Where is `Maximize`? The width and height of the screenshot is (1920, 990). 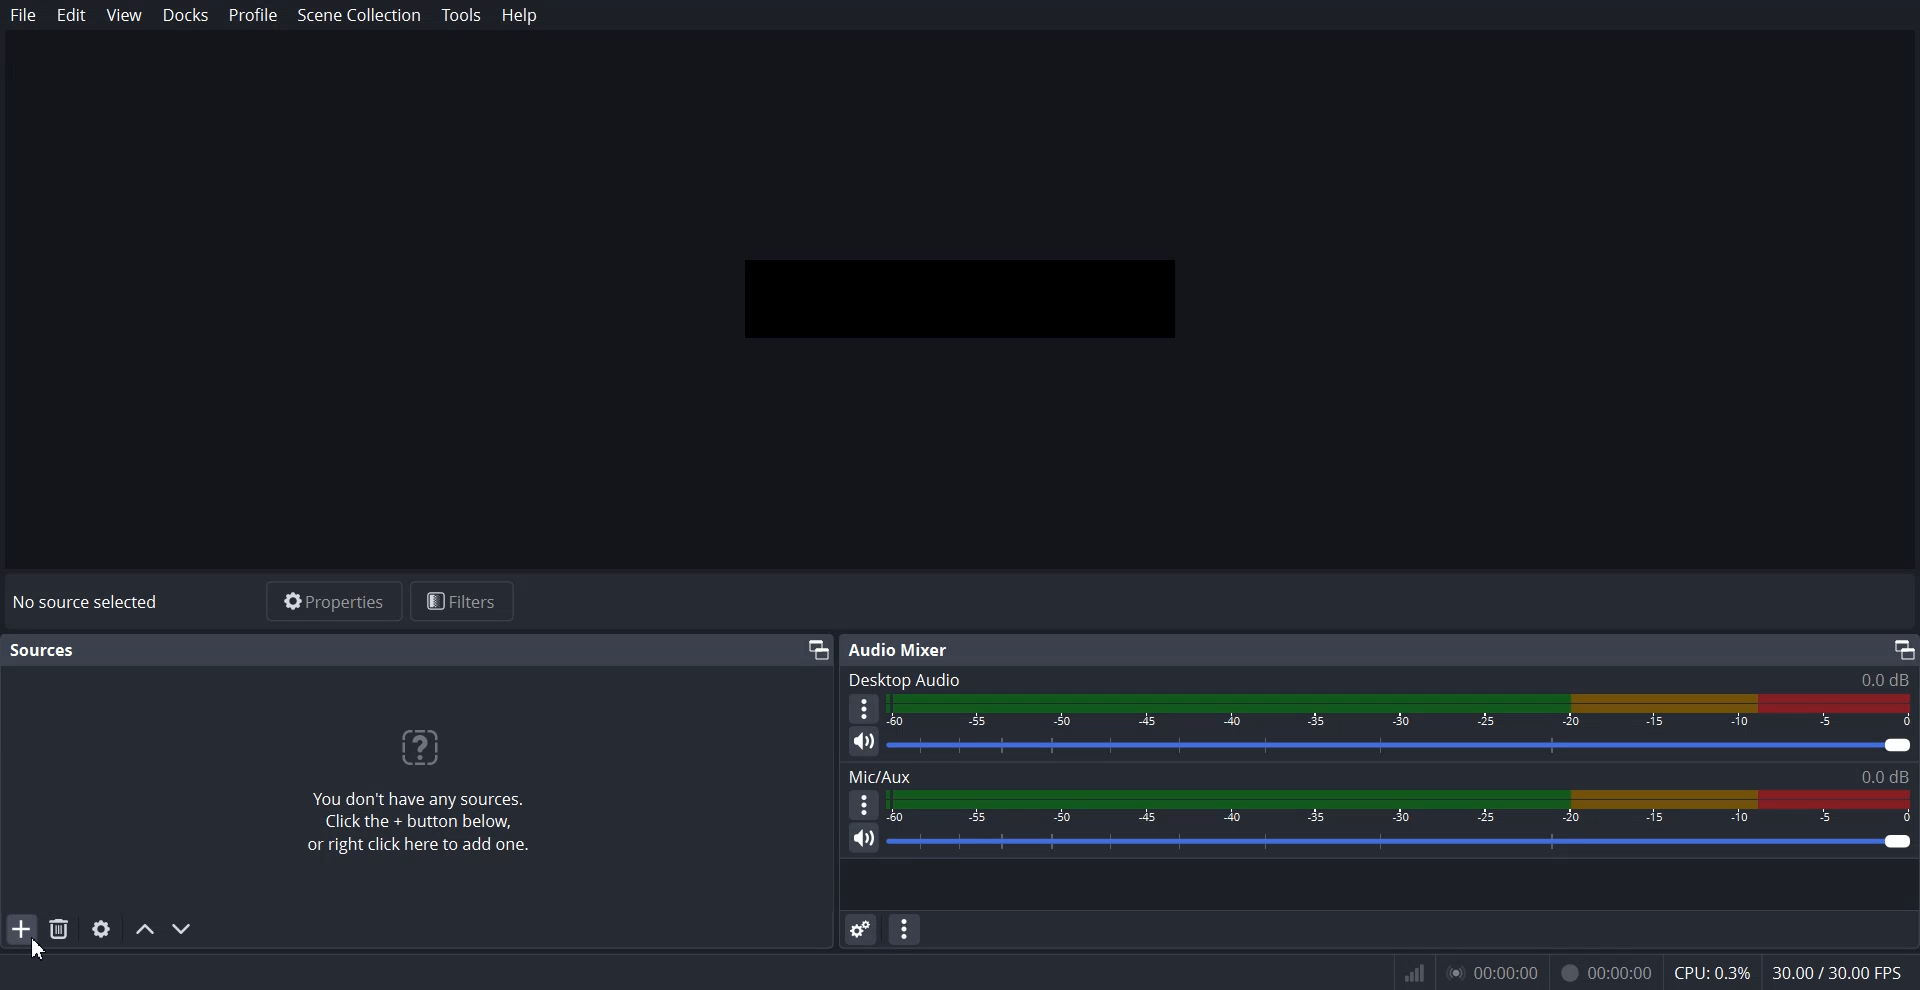 Maximize is located at coordinates (817, 650).